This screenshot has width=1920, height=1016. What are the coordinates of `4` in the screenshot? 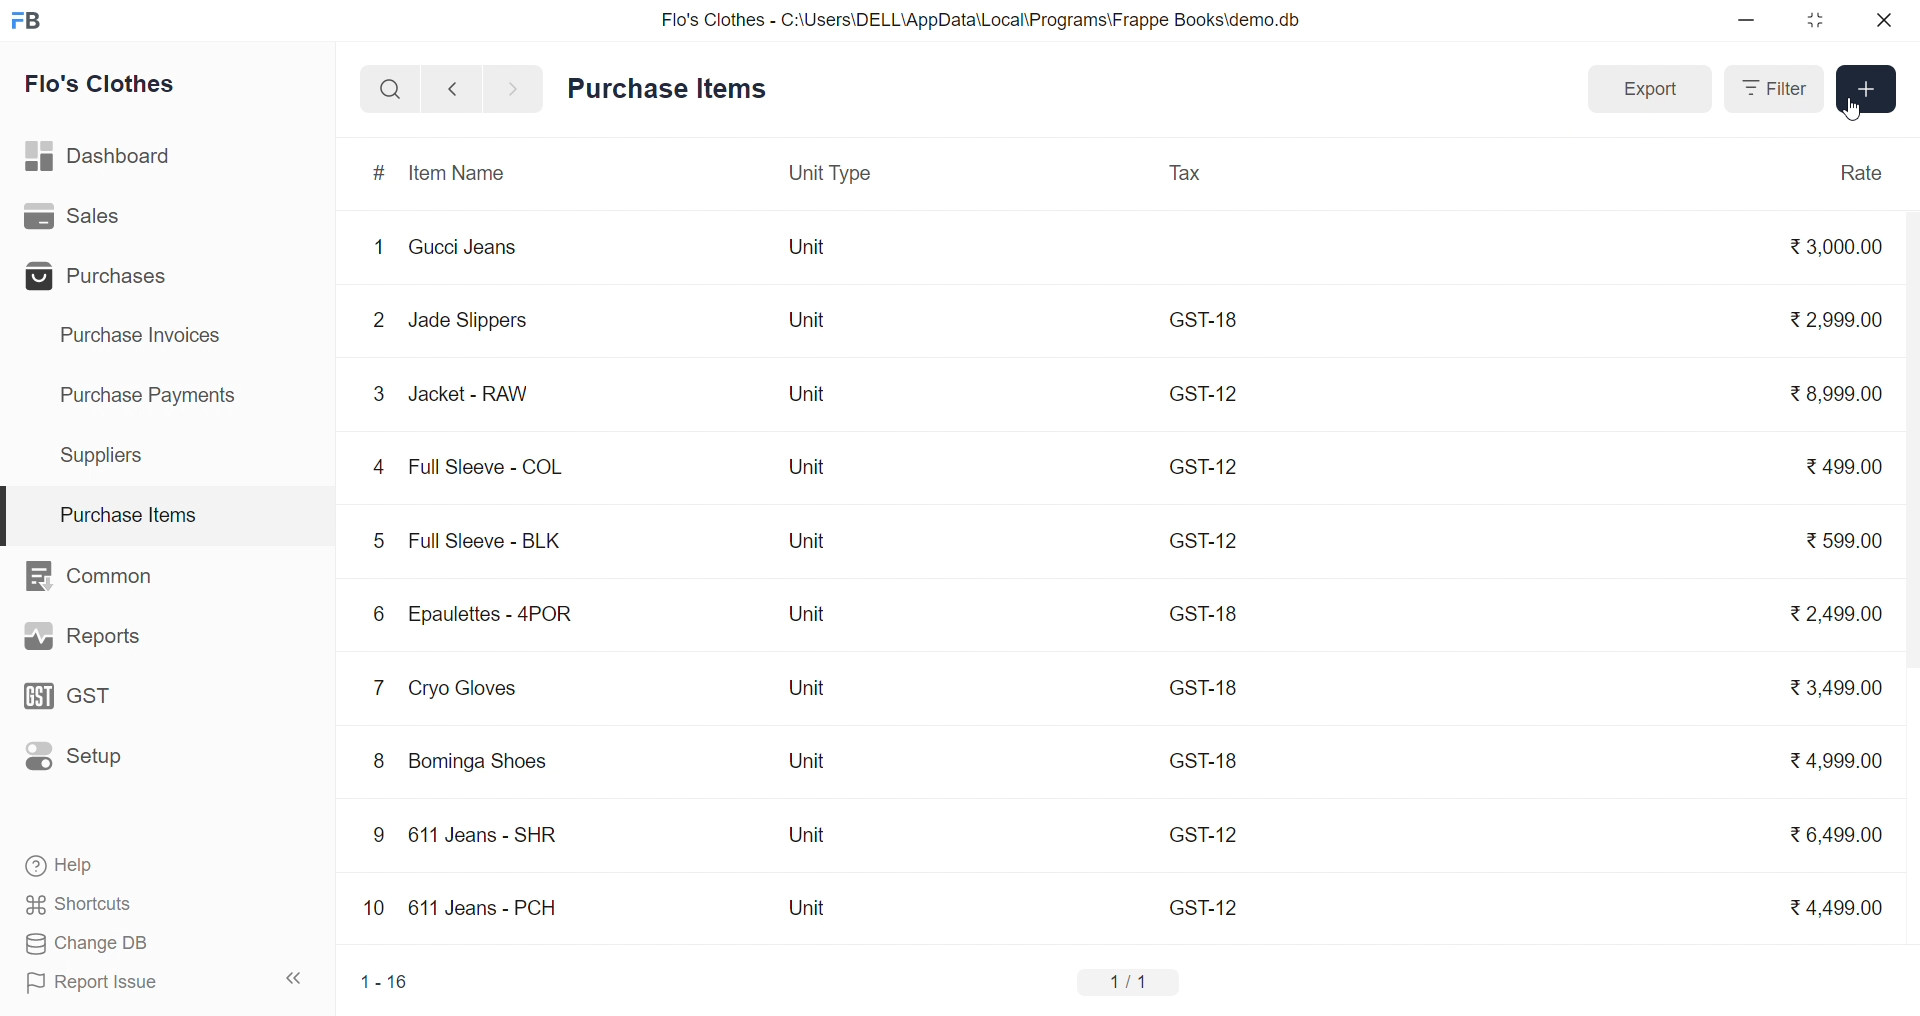 It's located at (378, 466).